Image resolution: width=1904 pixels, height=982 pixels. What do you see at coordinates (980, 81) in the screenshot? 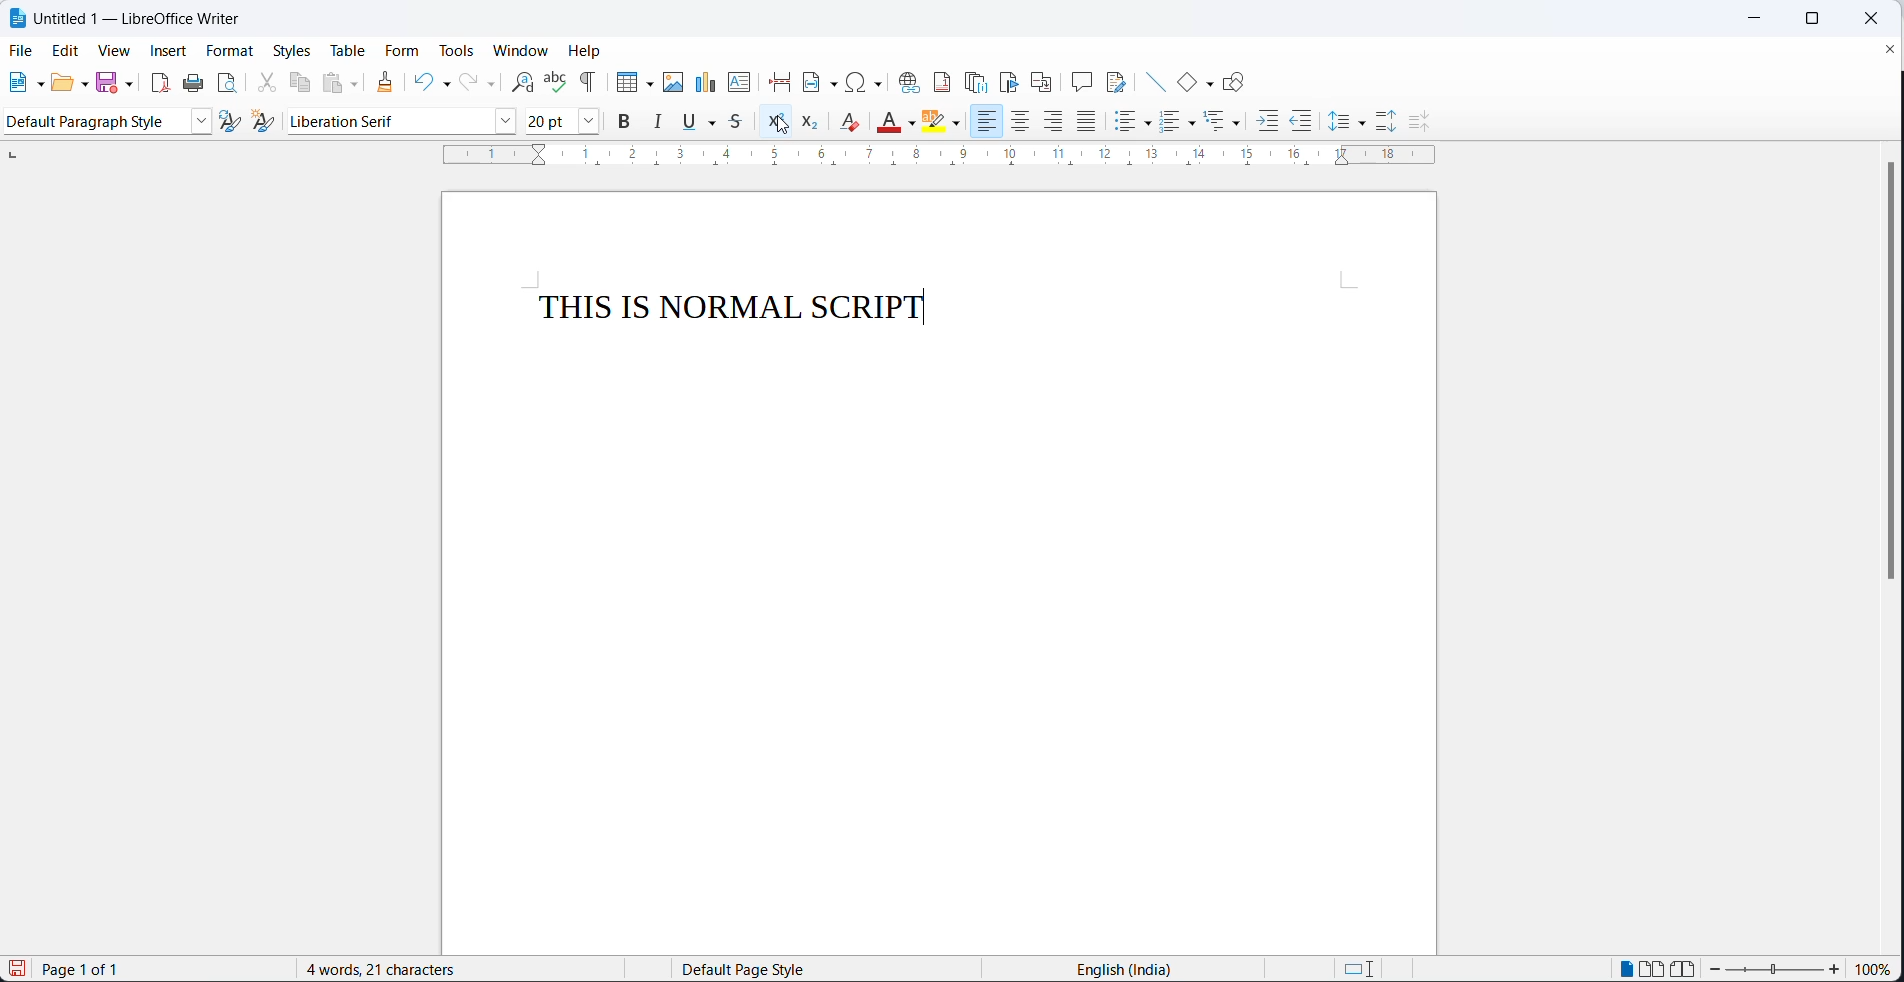
I see `inert endnote` at bounding box center [980, 81].